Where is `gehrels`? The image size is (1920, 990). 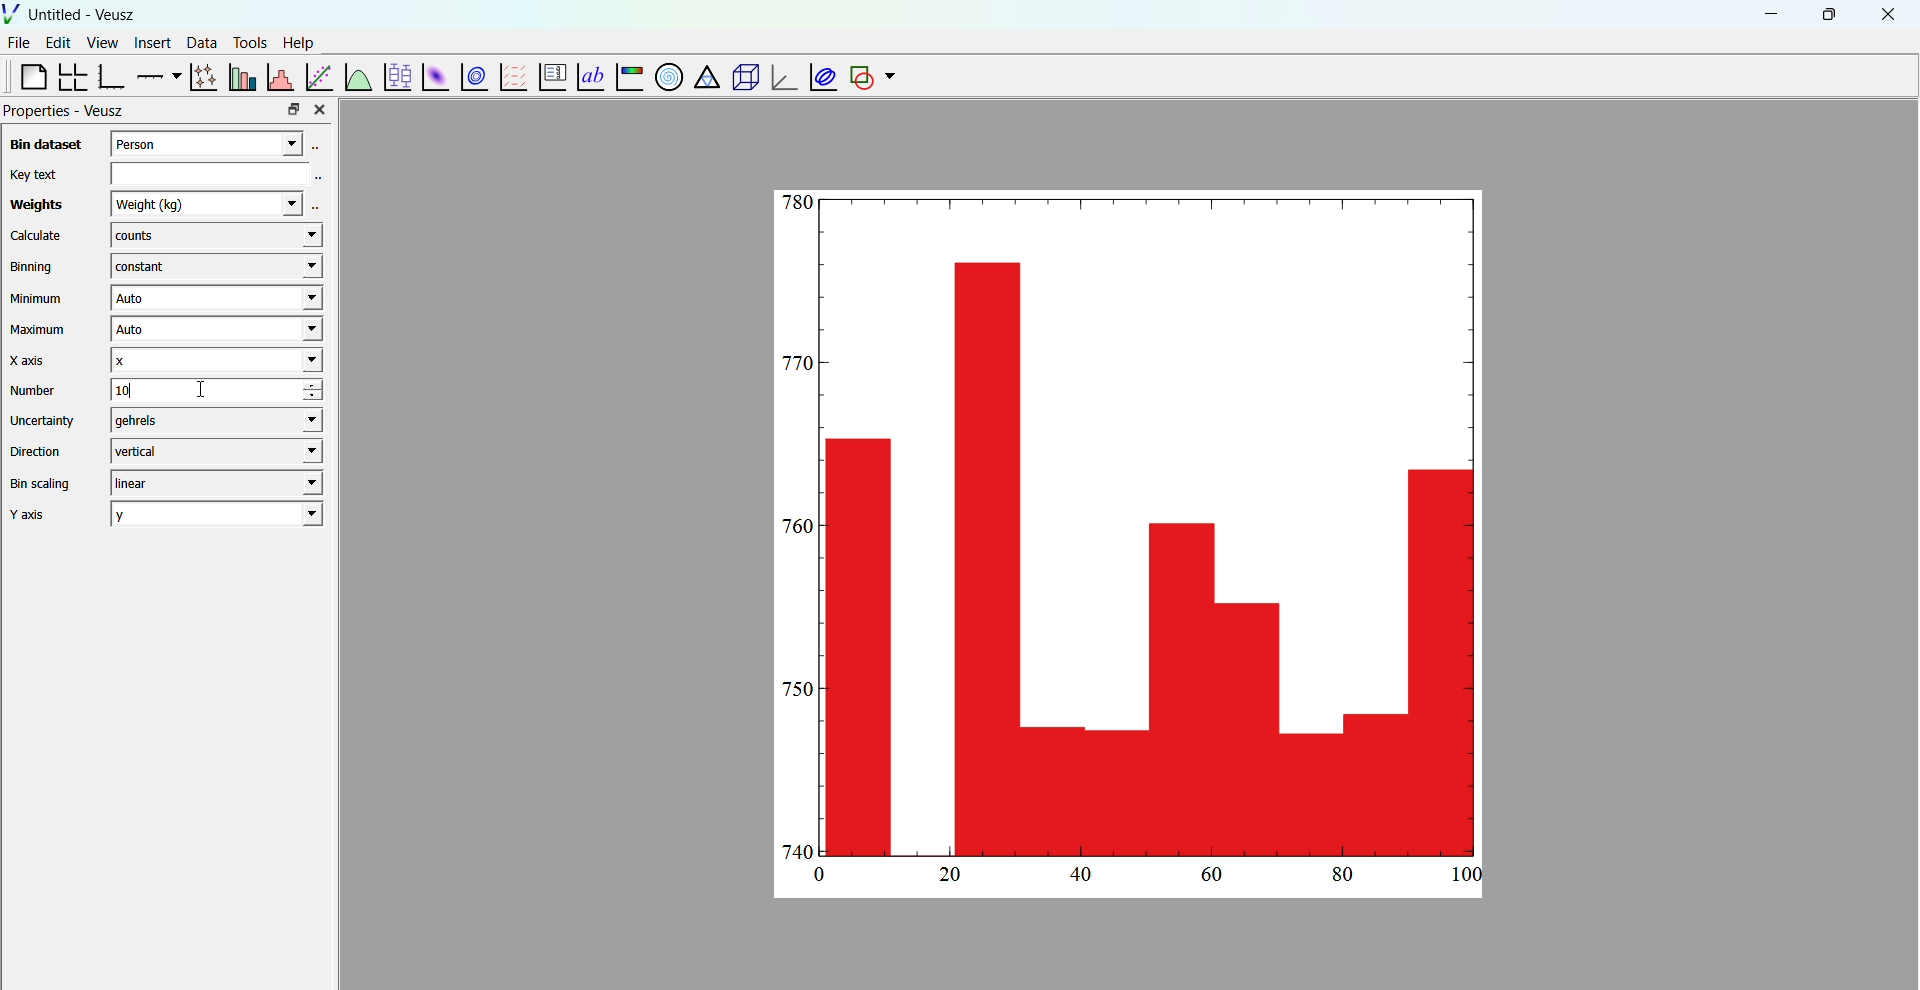
gehrels is located at coordinates (212, 421).